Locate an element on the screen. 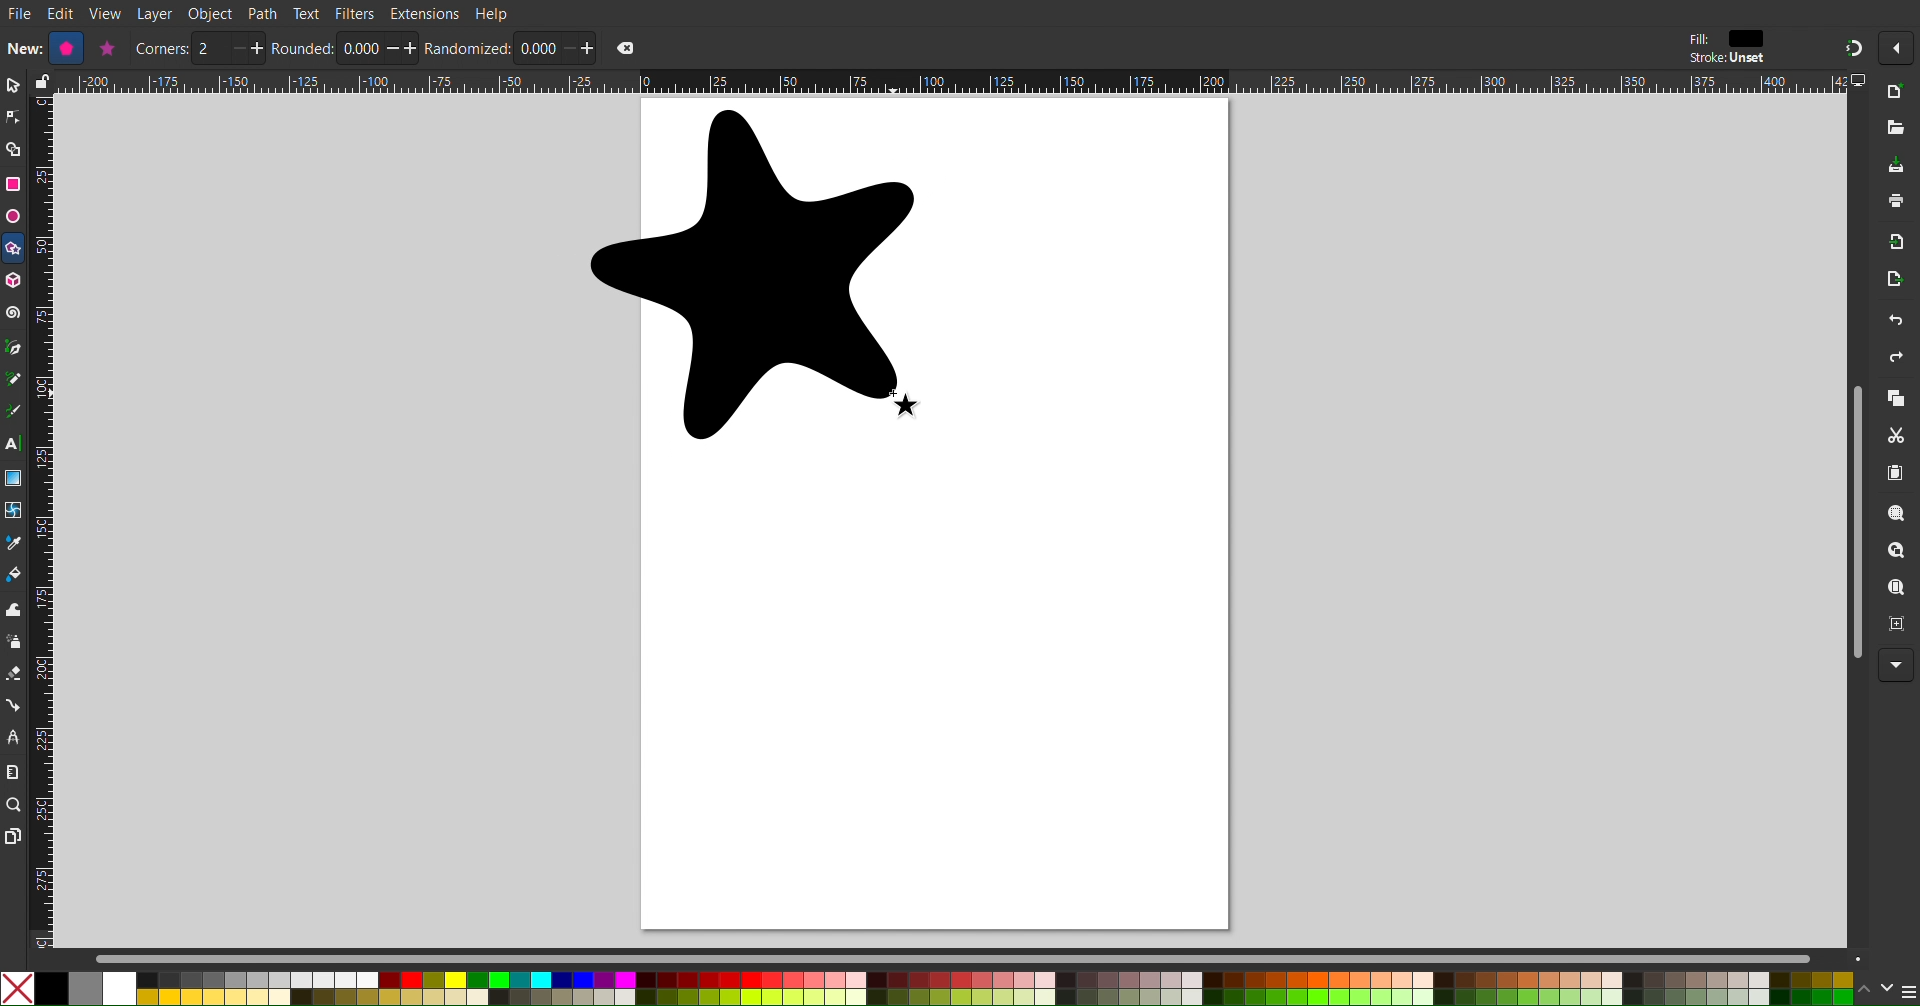 The width and height of the screenshot is (1920, 1006). Help is located at coordinates (493, 13).